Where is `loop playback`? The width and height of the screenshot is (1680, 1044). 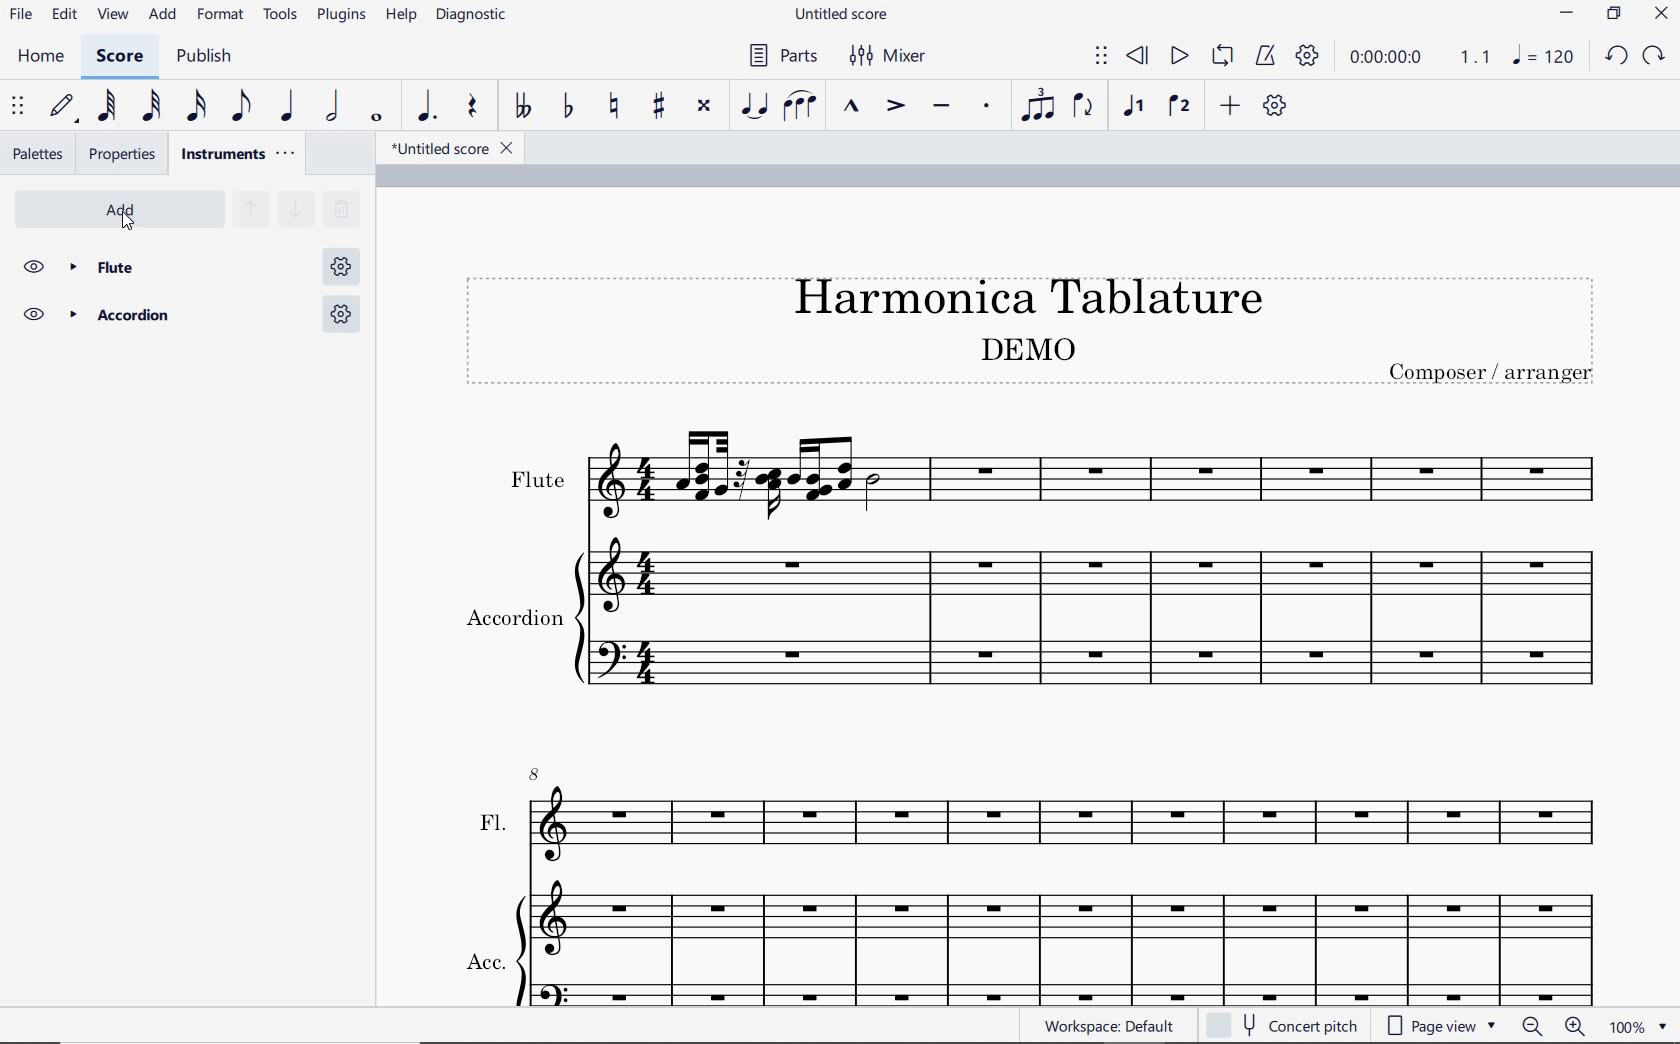 loop playback is located at coordinates (1223, 57).